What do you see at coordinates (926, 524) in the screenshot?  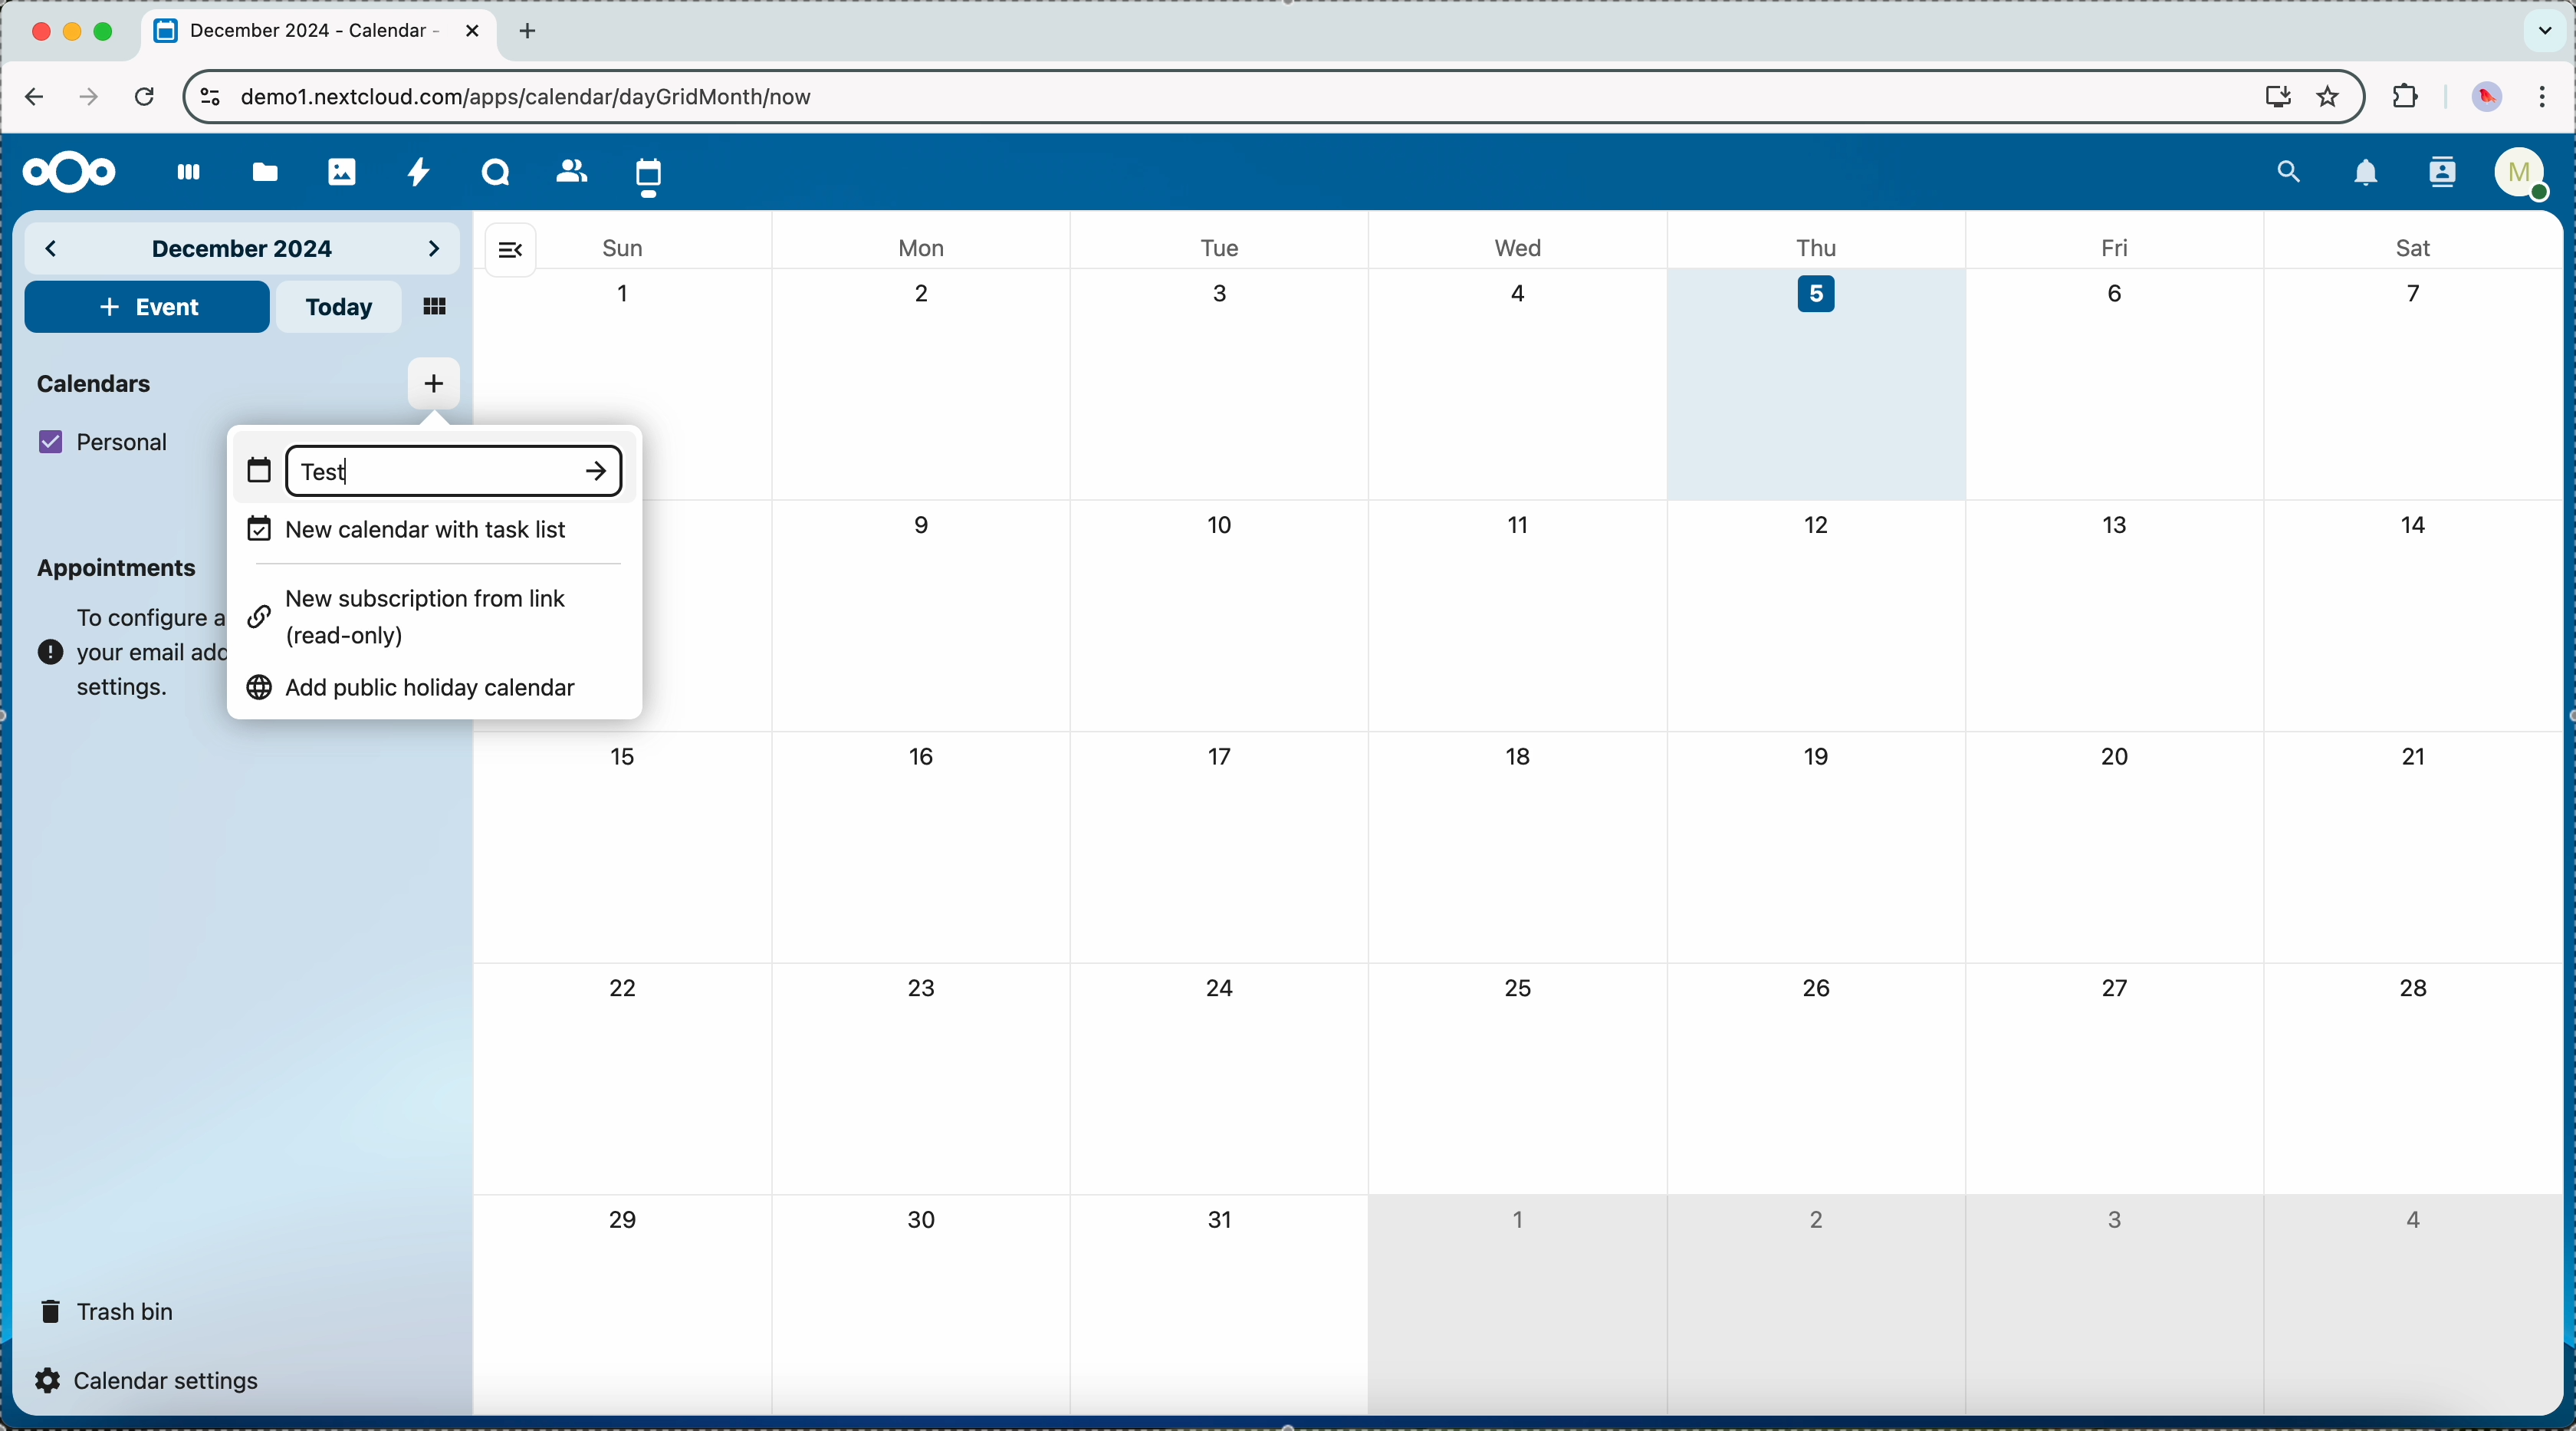 I see `9` at bounding box center [926, 524].